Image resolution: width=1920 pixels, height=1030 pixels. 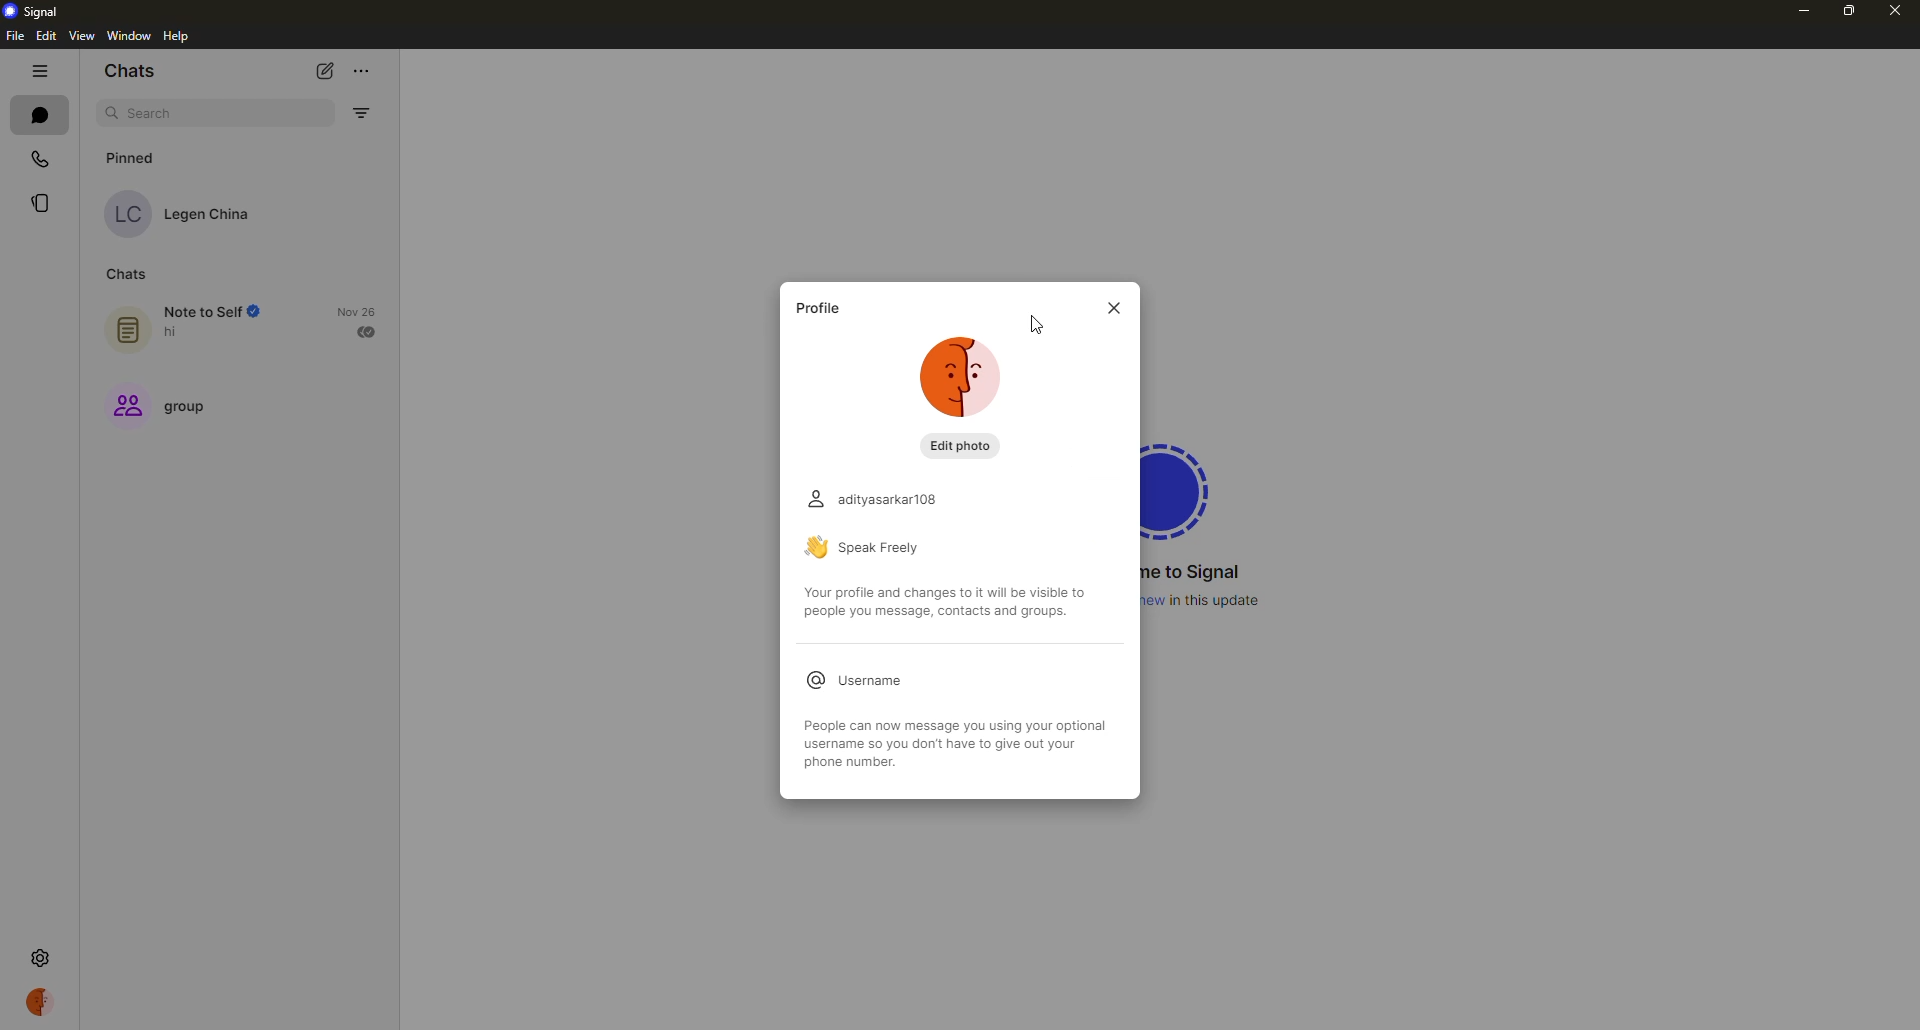 What do you see at coordinates (961, 380) in the screenshot?
I see `image` at bounding box center [961, 380].